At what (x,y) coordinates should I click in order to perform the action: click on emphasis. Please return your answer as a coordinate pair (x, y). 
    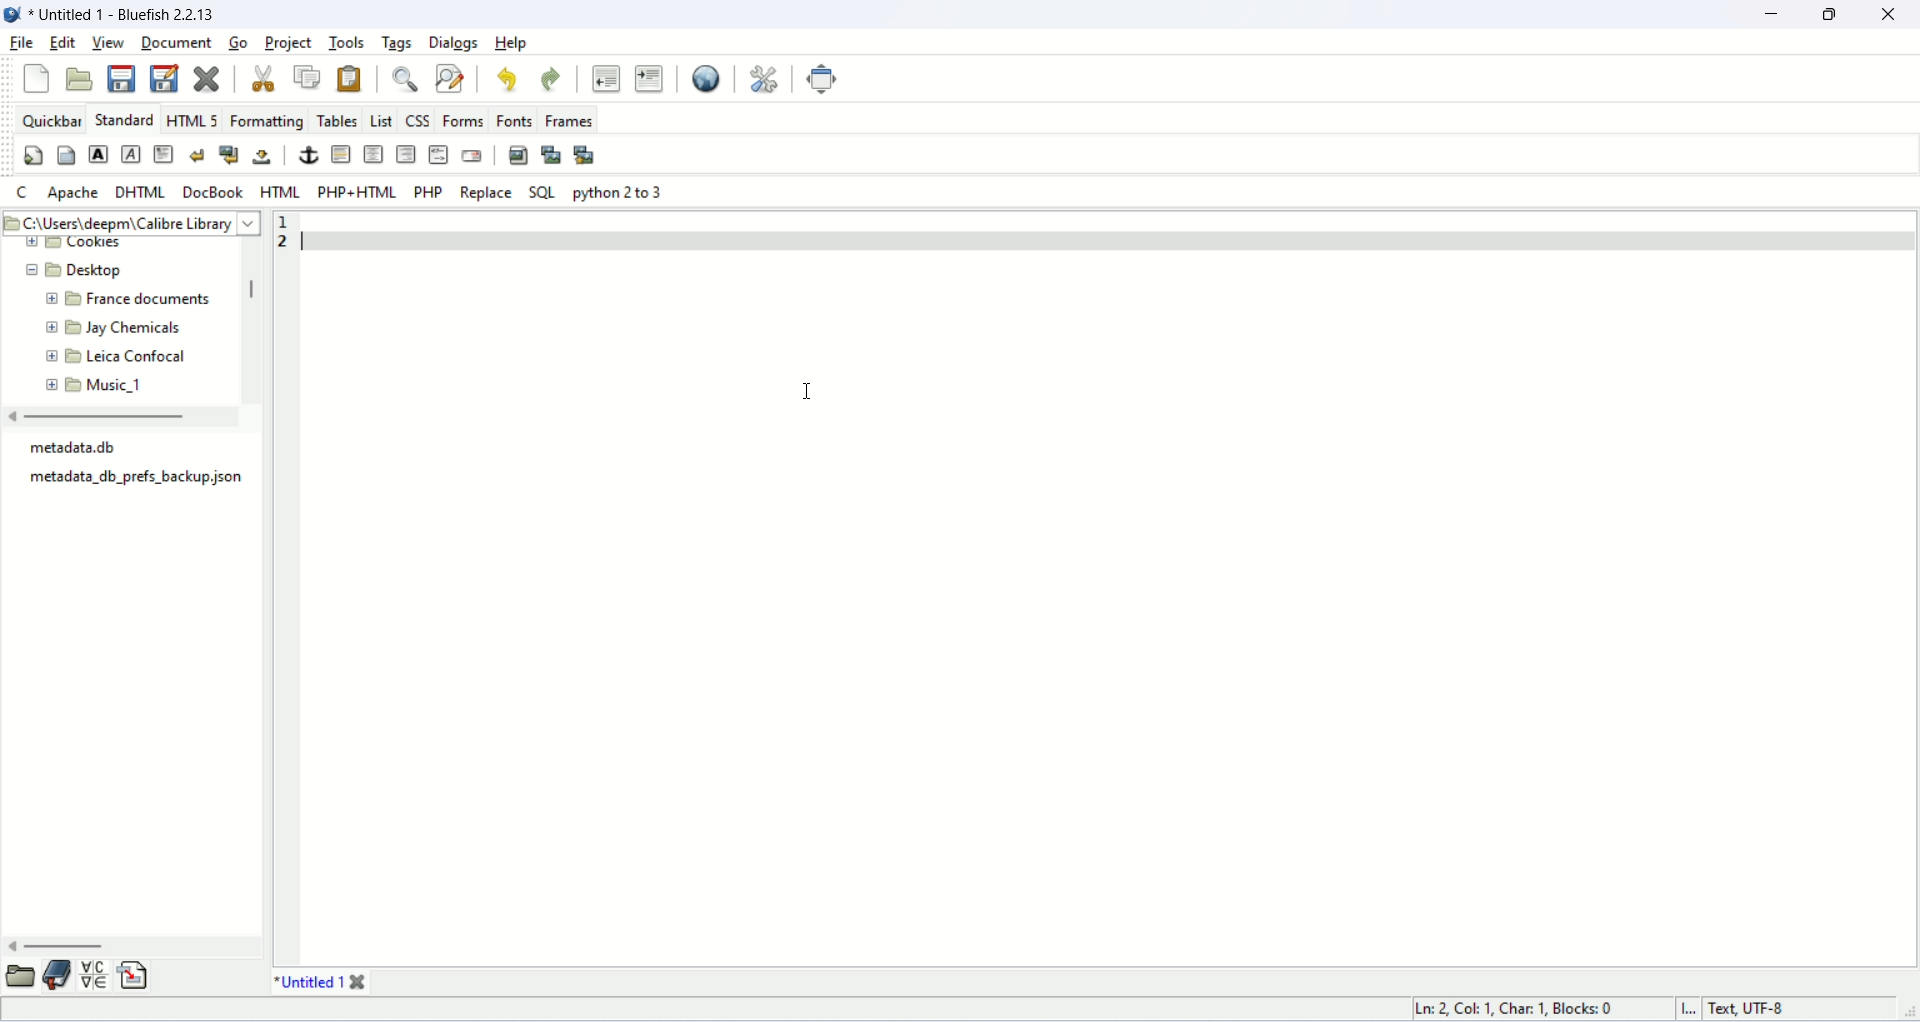
    Looking at the image, I should click on (127, 154).